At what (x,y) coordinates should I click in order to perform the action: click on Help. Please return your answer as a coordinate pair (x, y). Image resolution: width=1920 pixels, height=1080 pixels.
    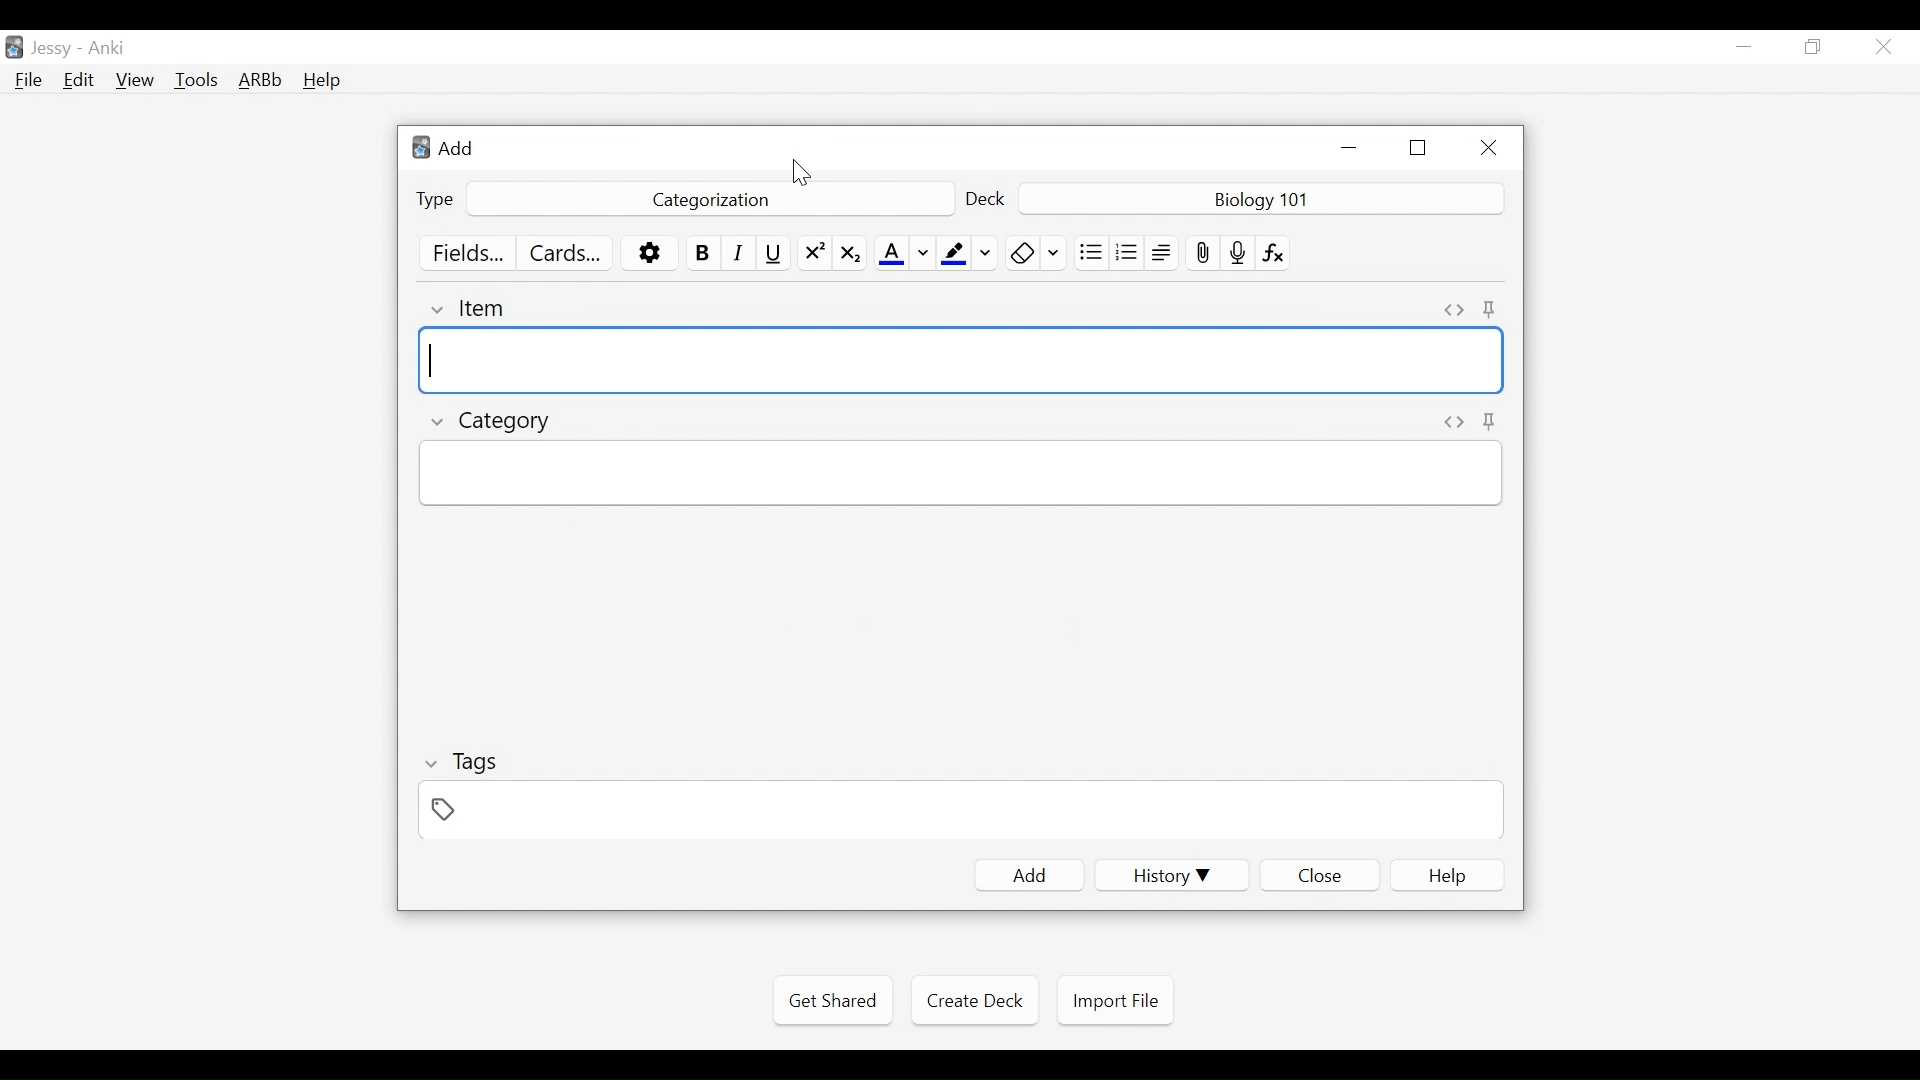
    Looking at the image, I should click on (321, 82).